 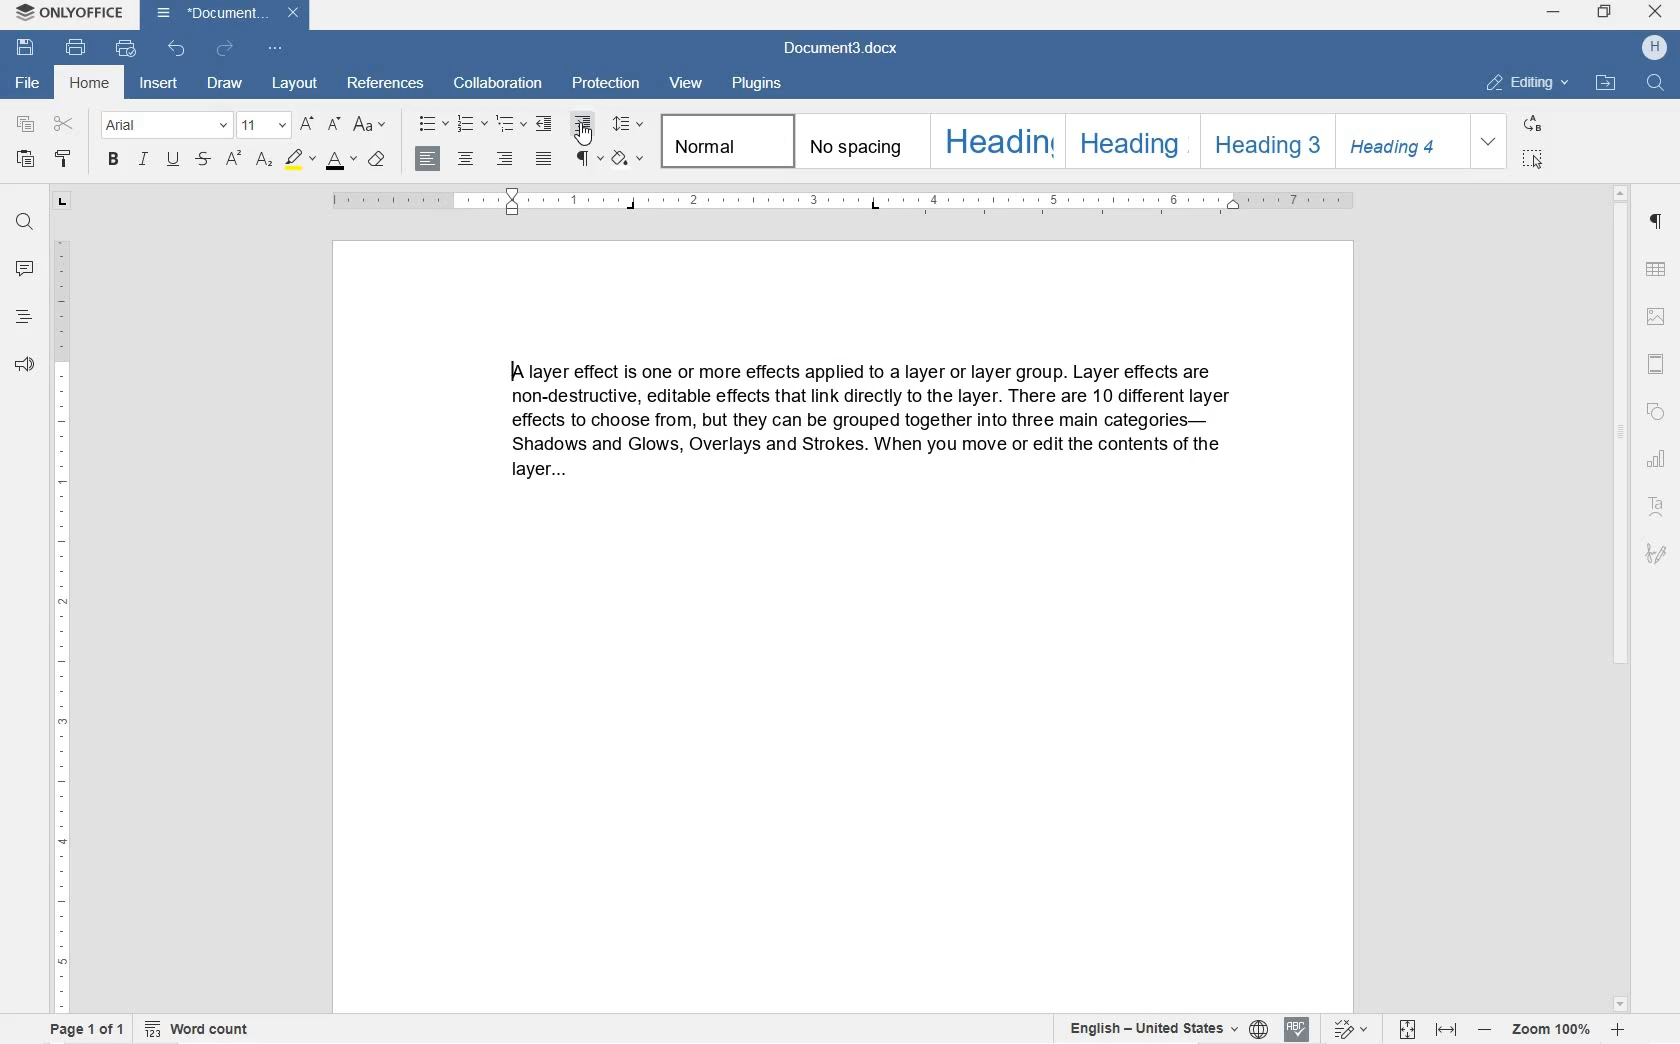 I want to click on NUMBERING, so click(x=473, y=123).